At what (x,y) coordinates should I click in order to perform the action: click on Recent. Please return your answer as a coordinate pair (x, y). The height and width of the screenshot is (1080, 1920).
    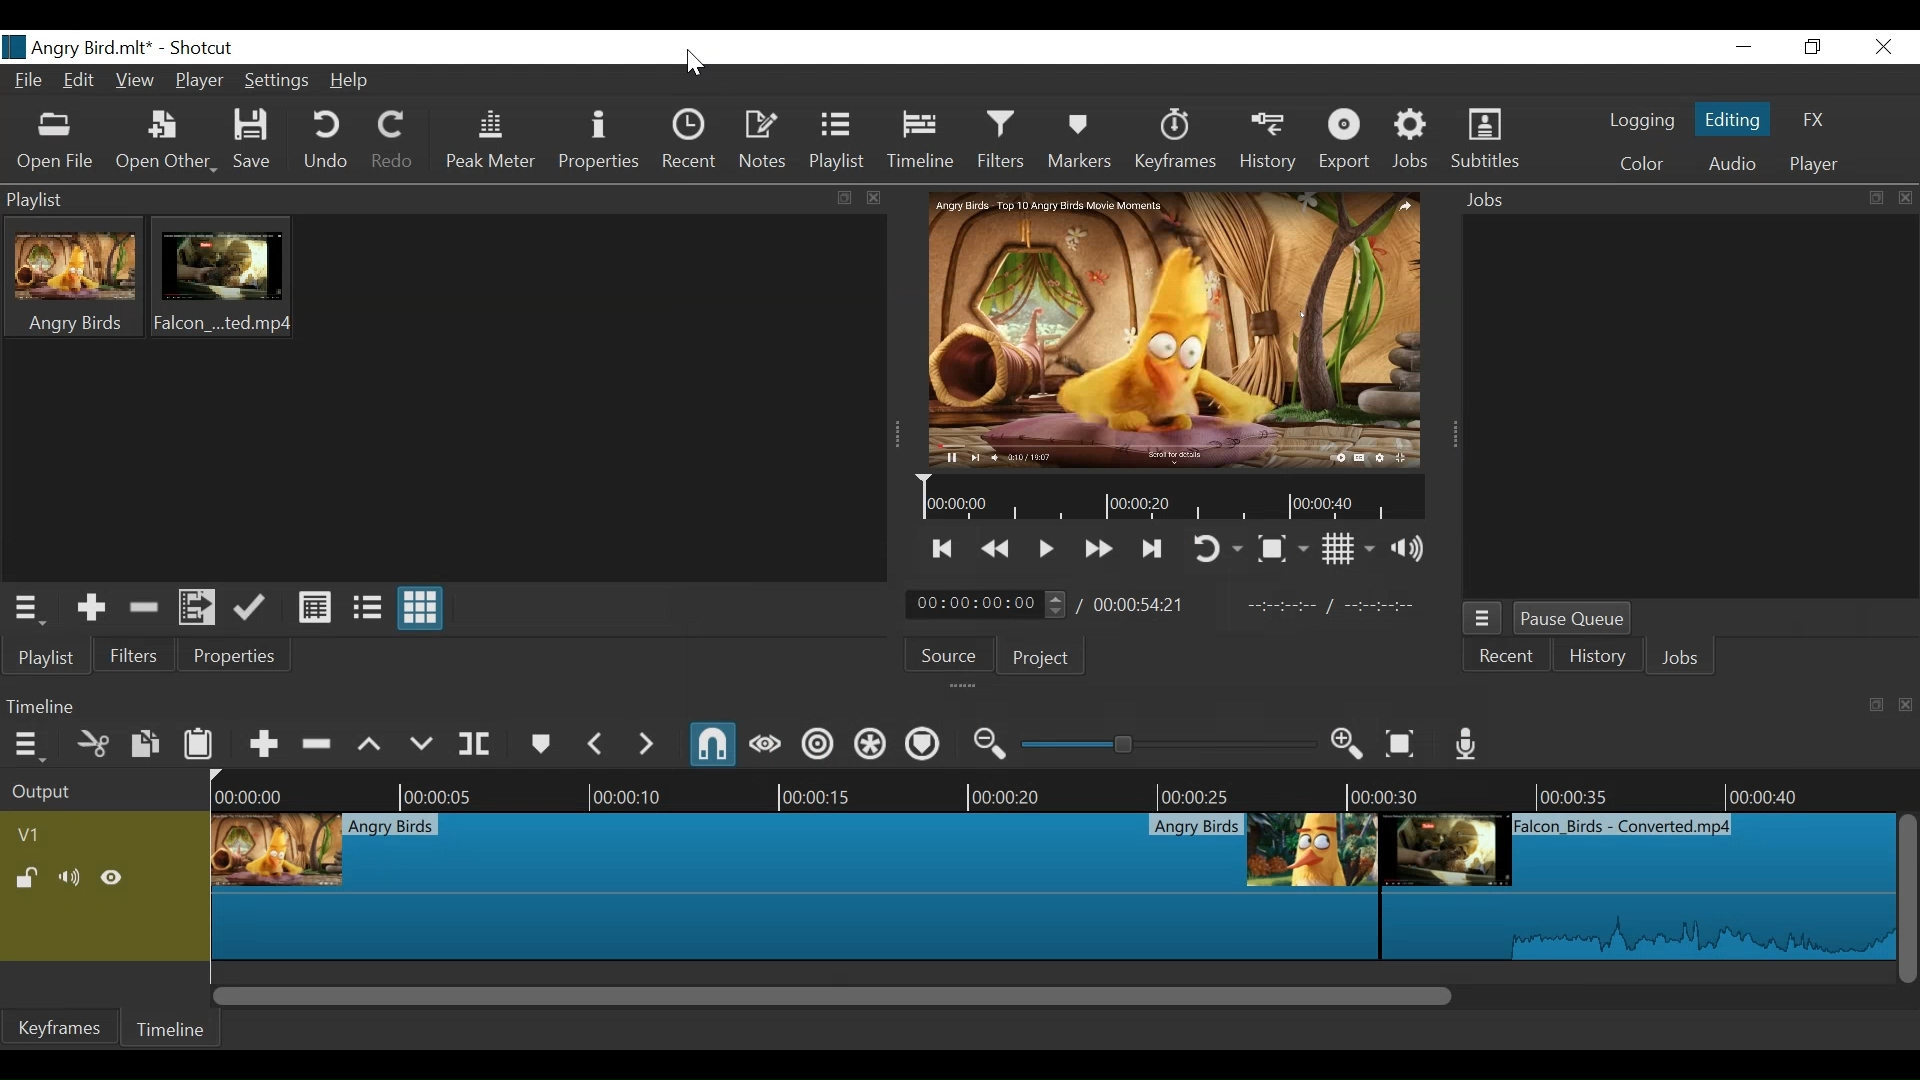
    Looking at the image, I should click on (691, 140).